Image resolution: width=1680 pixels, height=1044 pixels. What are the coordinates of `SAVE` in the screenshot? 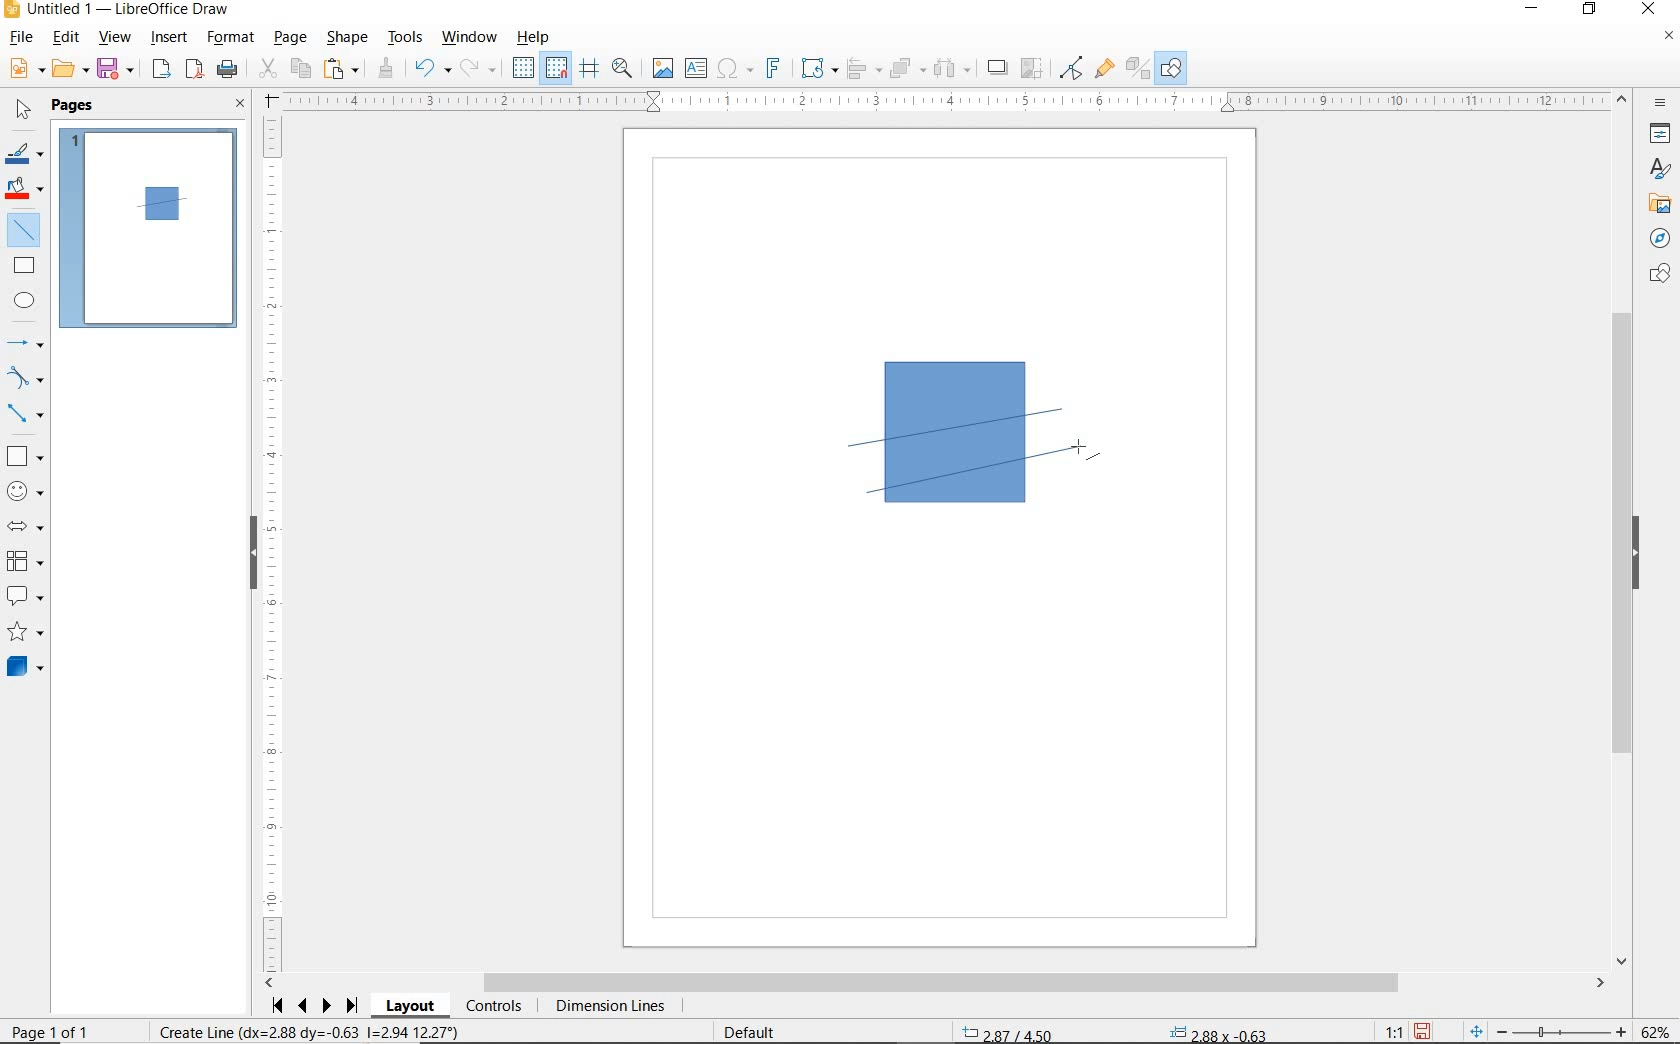 It's located at (117, 70).